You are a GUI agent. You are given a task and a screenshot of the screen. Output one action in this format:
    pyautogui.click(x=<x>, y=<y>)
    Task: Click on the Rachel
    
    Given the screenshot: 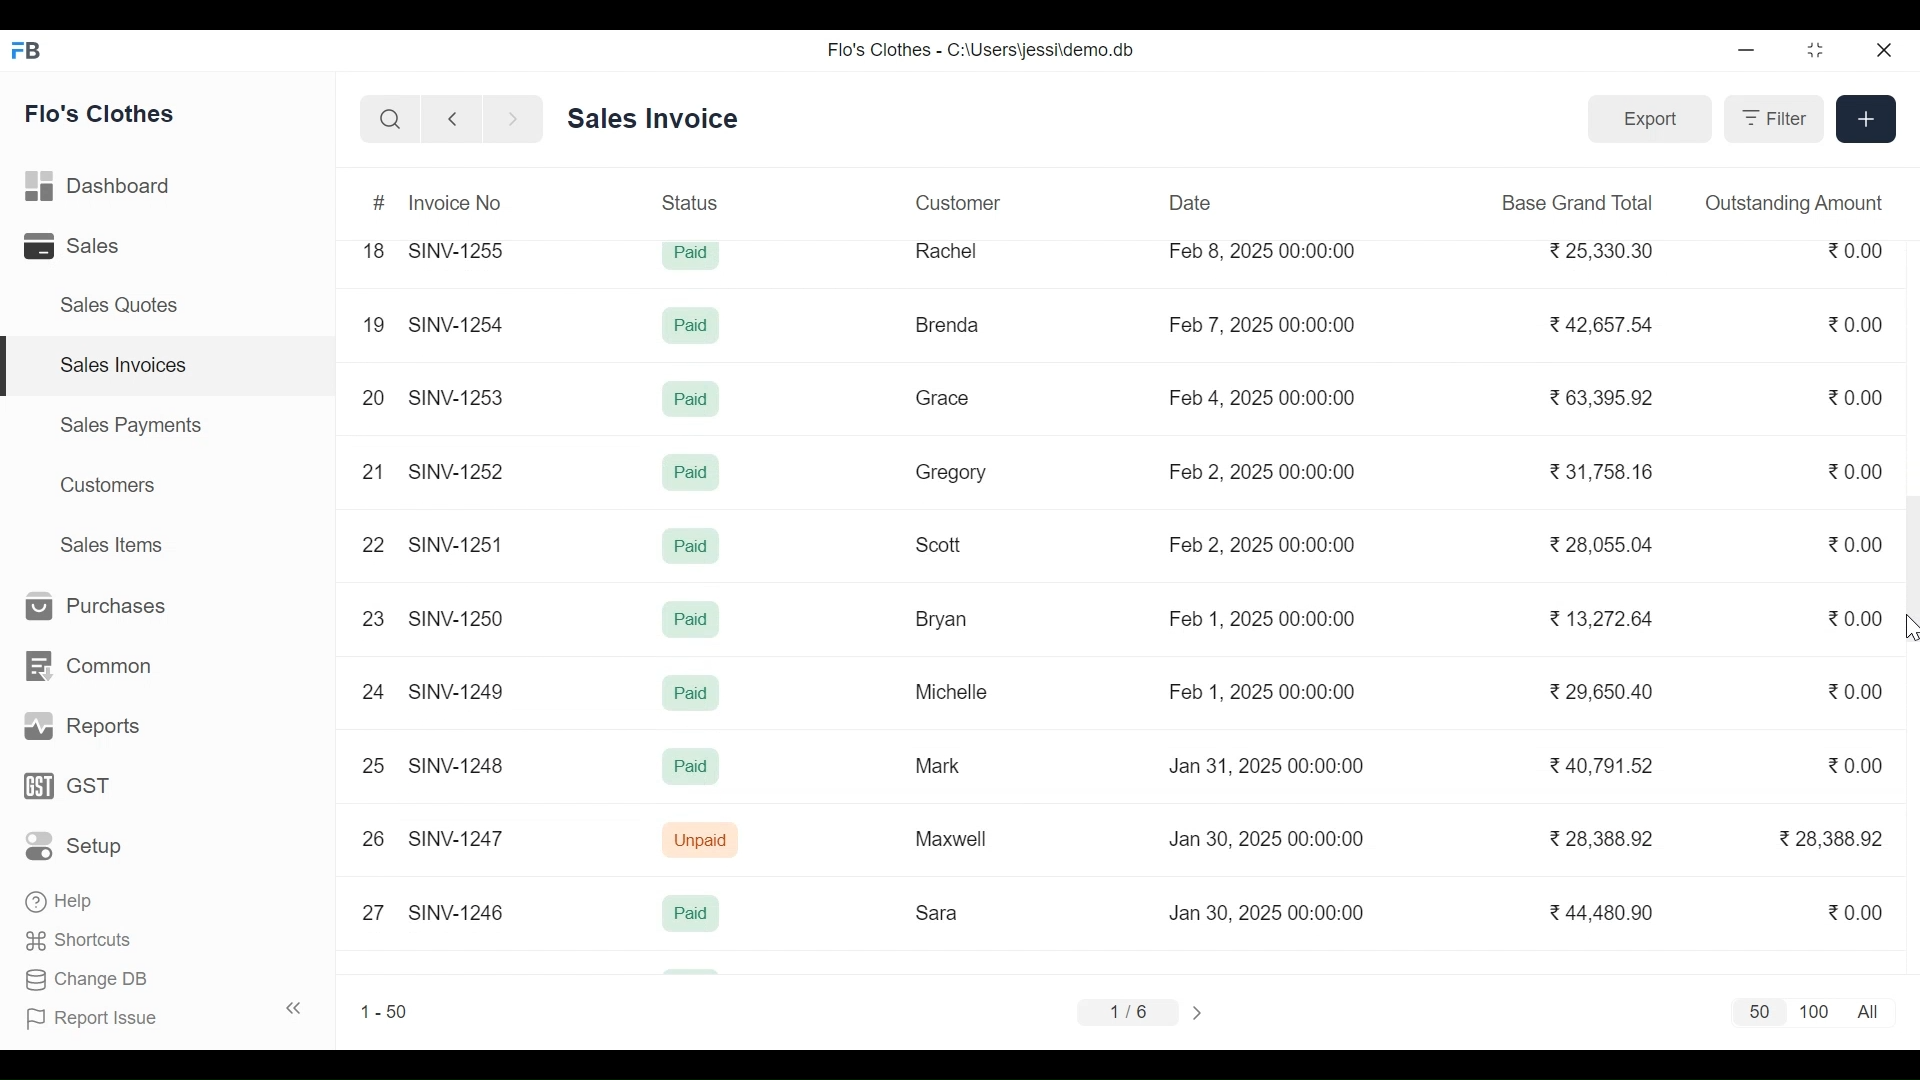 What is the action you would take?
    pyautogui.click(x=948, y=250)
    